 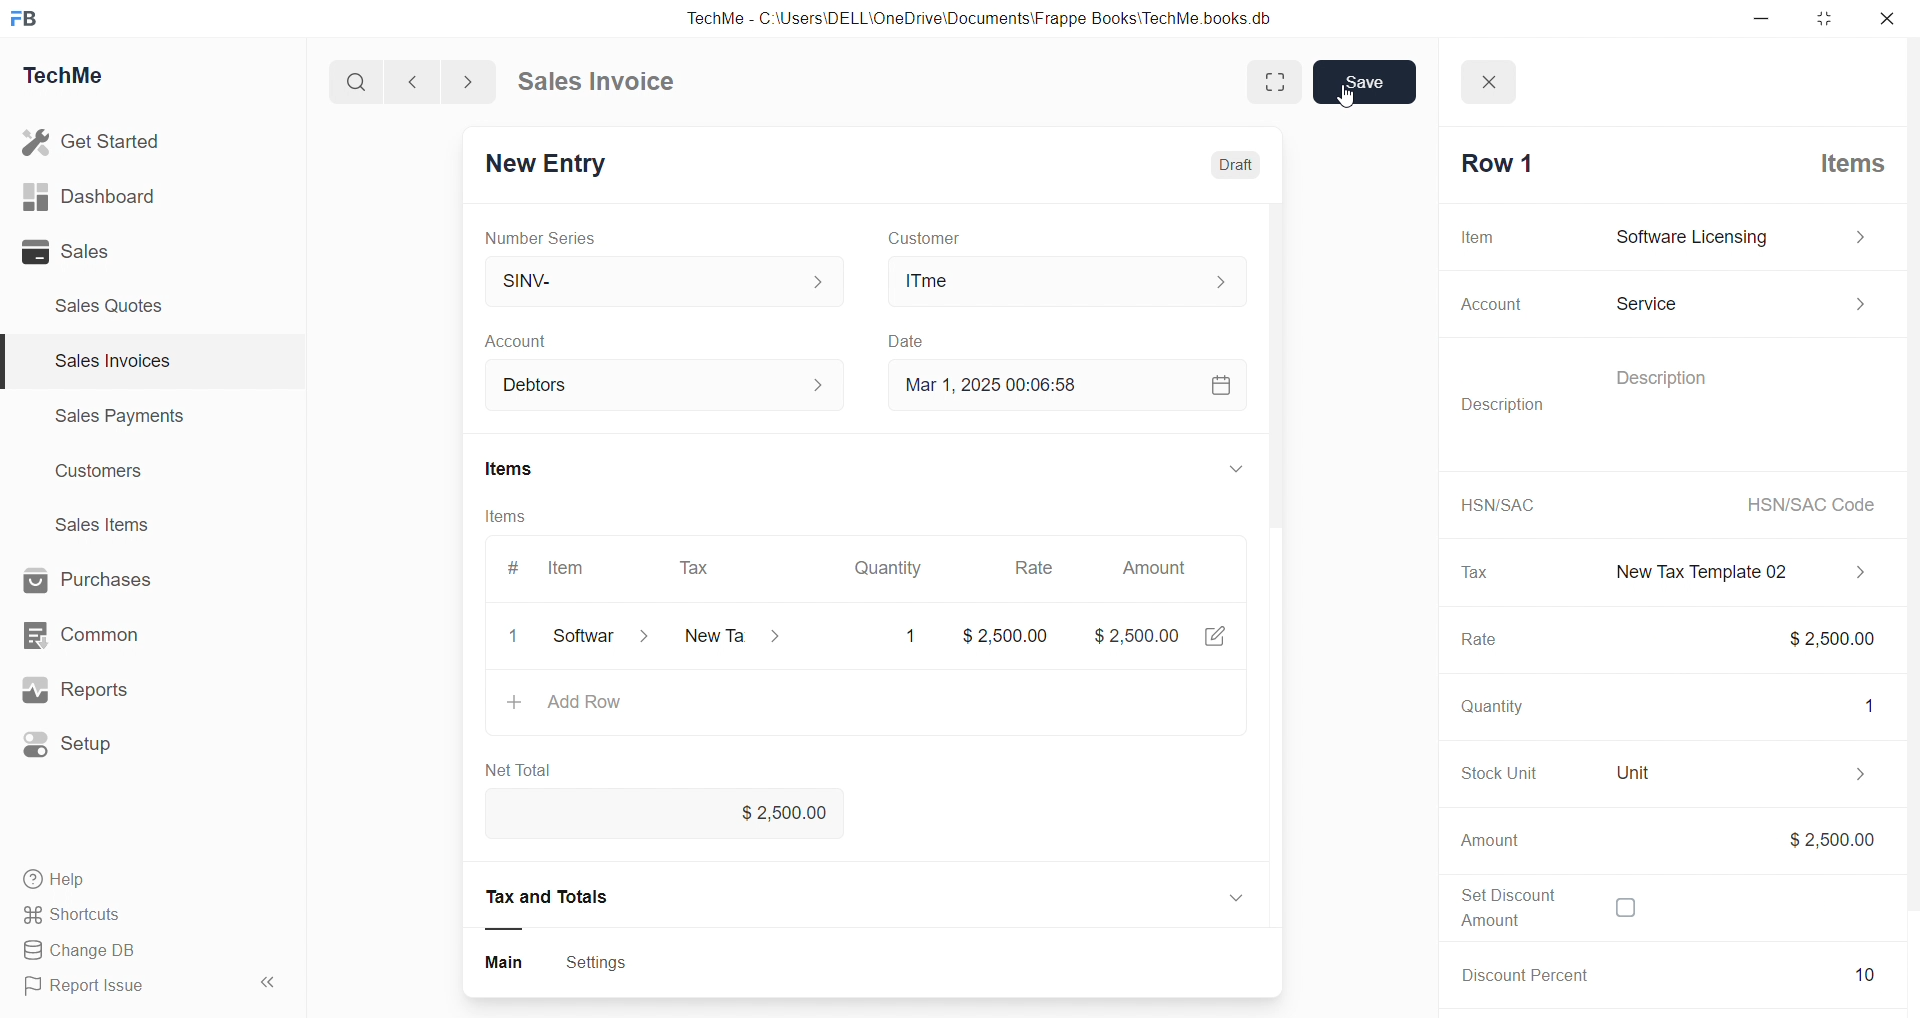 What do you see at coordinates (94, 690) in the screenshot?
I see `ws Reports` at bounding box center [94, 690].